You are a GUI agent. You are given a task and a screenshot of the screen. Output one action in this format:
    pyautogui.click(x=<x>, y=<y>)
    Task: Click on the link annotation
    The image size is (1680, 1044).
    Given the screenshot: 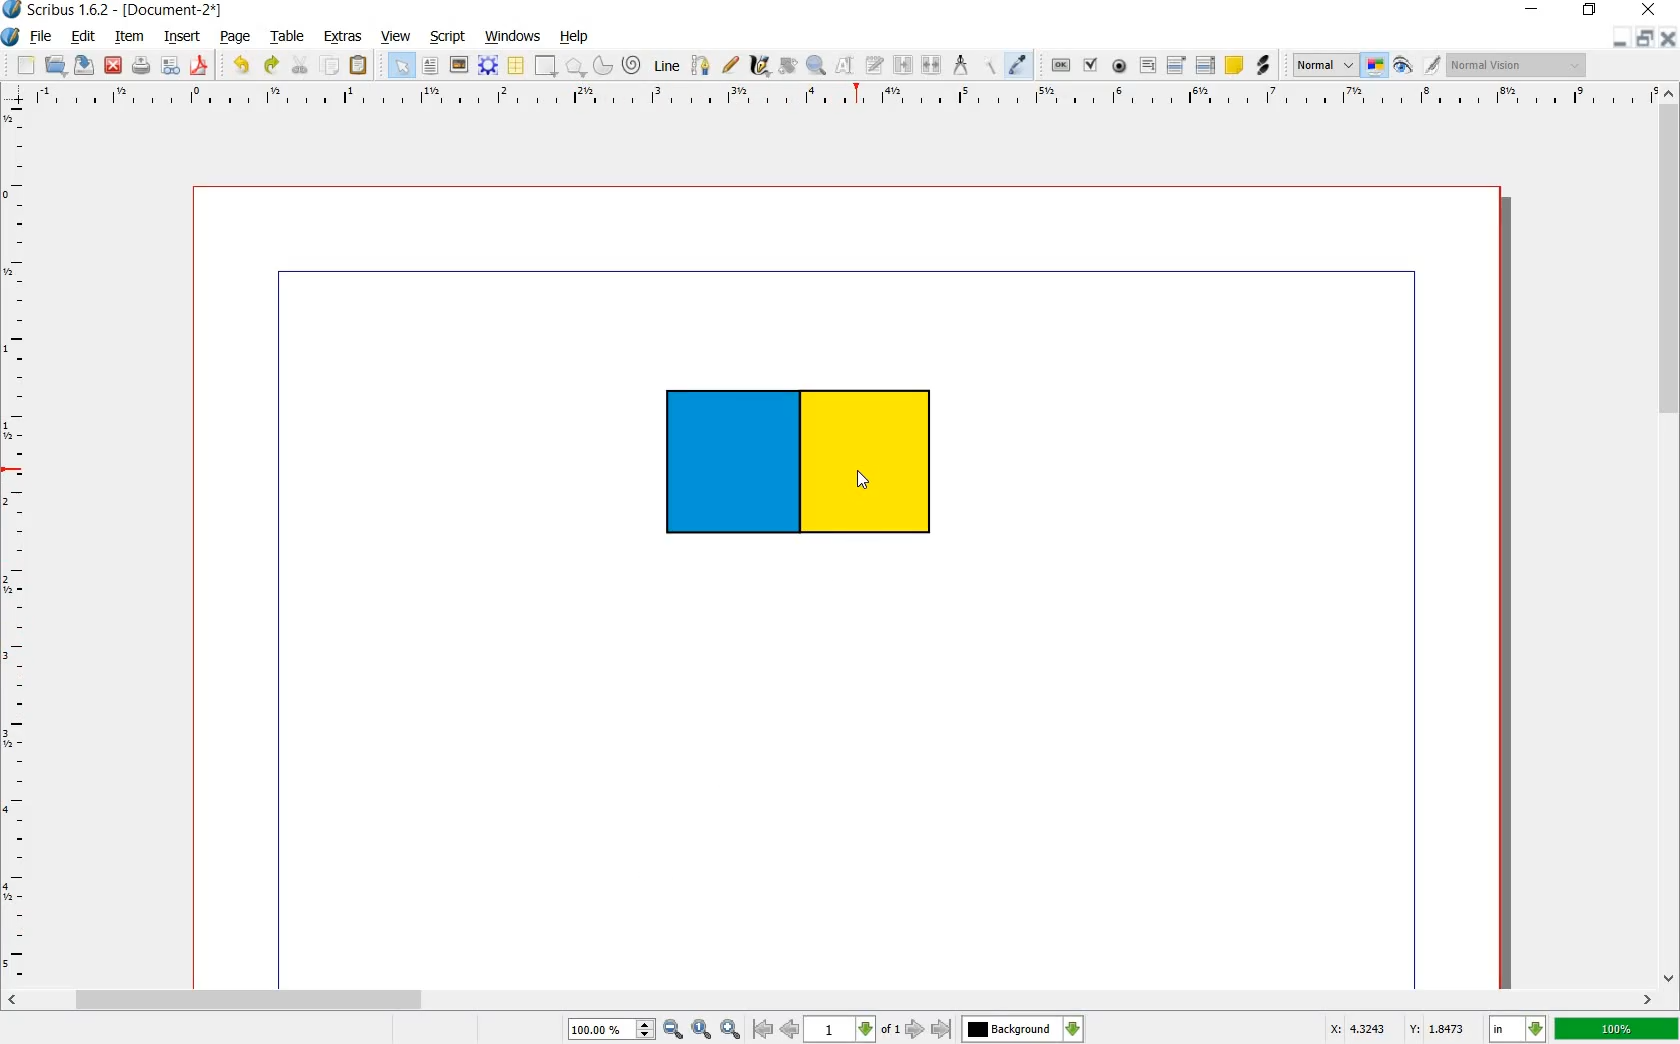 What is the action you would take?
    pyautogui.click(x=1264, y=66)
    